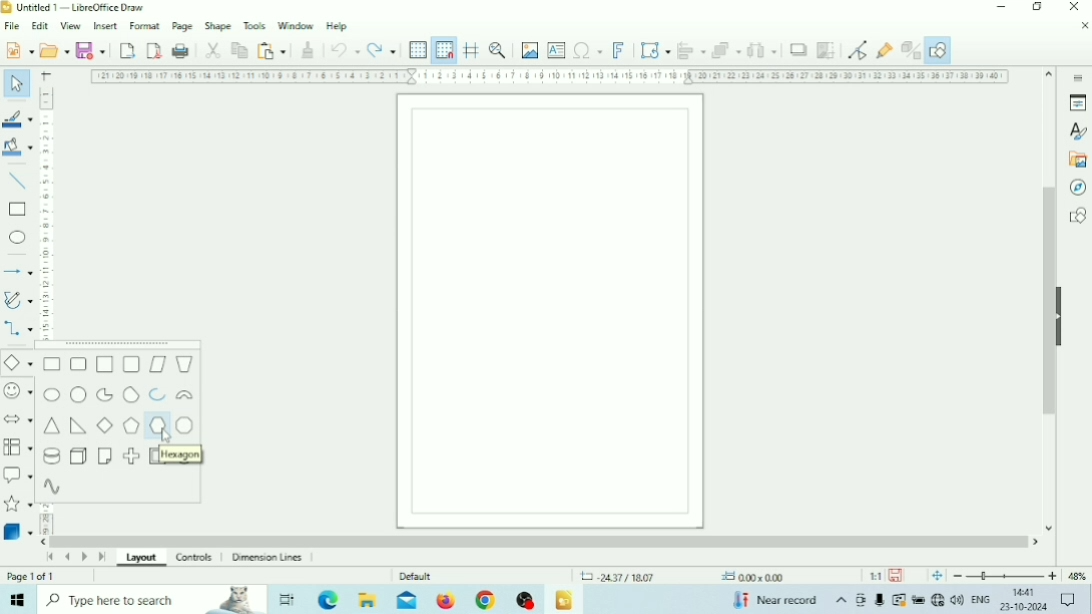 The width and height of the screenshot is (1092, 614). What do you see at coordinates (407, 600) in the screenshot?
I see `Mail` at bounding box center [407, 600].